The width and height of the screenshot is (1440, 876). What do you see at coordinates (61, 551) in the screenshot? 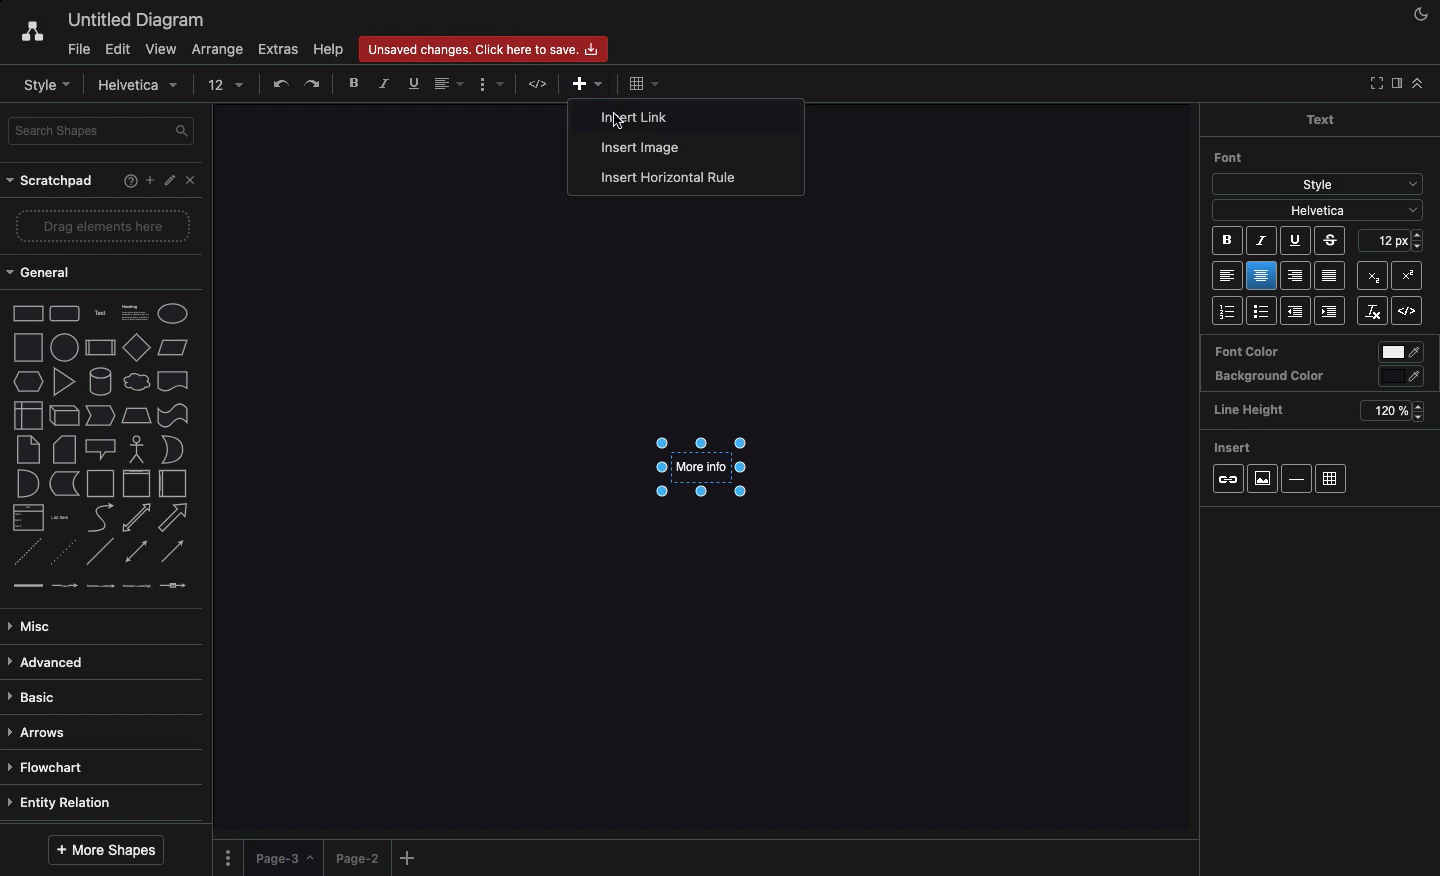
I see `dotted line` at bounding box center [61, 551].